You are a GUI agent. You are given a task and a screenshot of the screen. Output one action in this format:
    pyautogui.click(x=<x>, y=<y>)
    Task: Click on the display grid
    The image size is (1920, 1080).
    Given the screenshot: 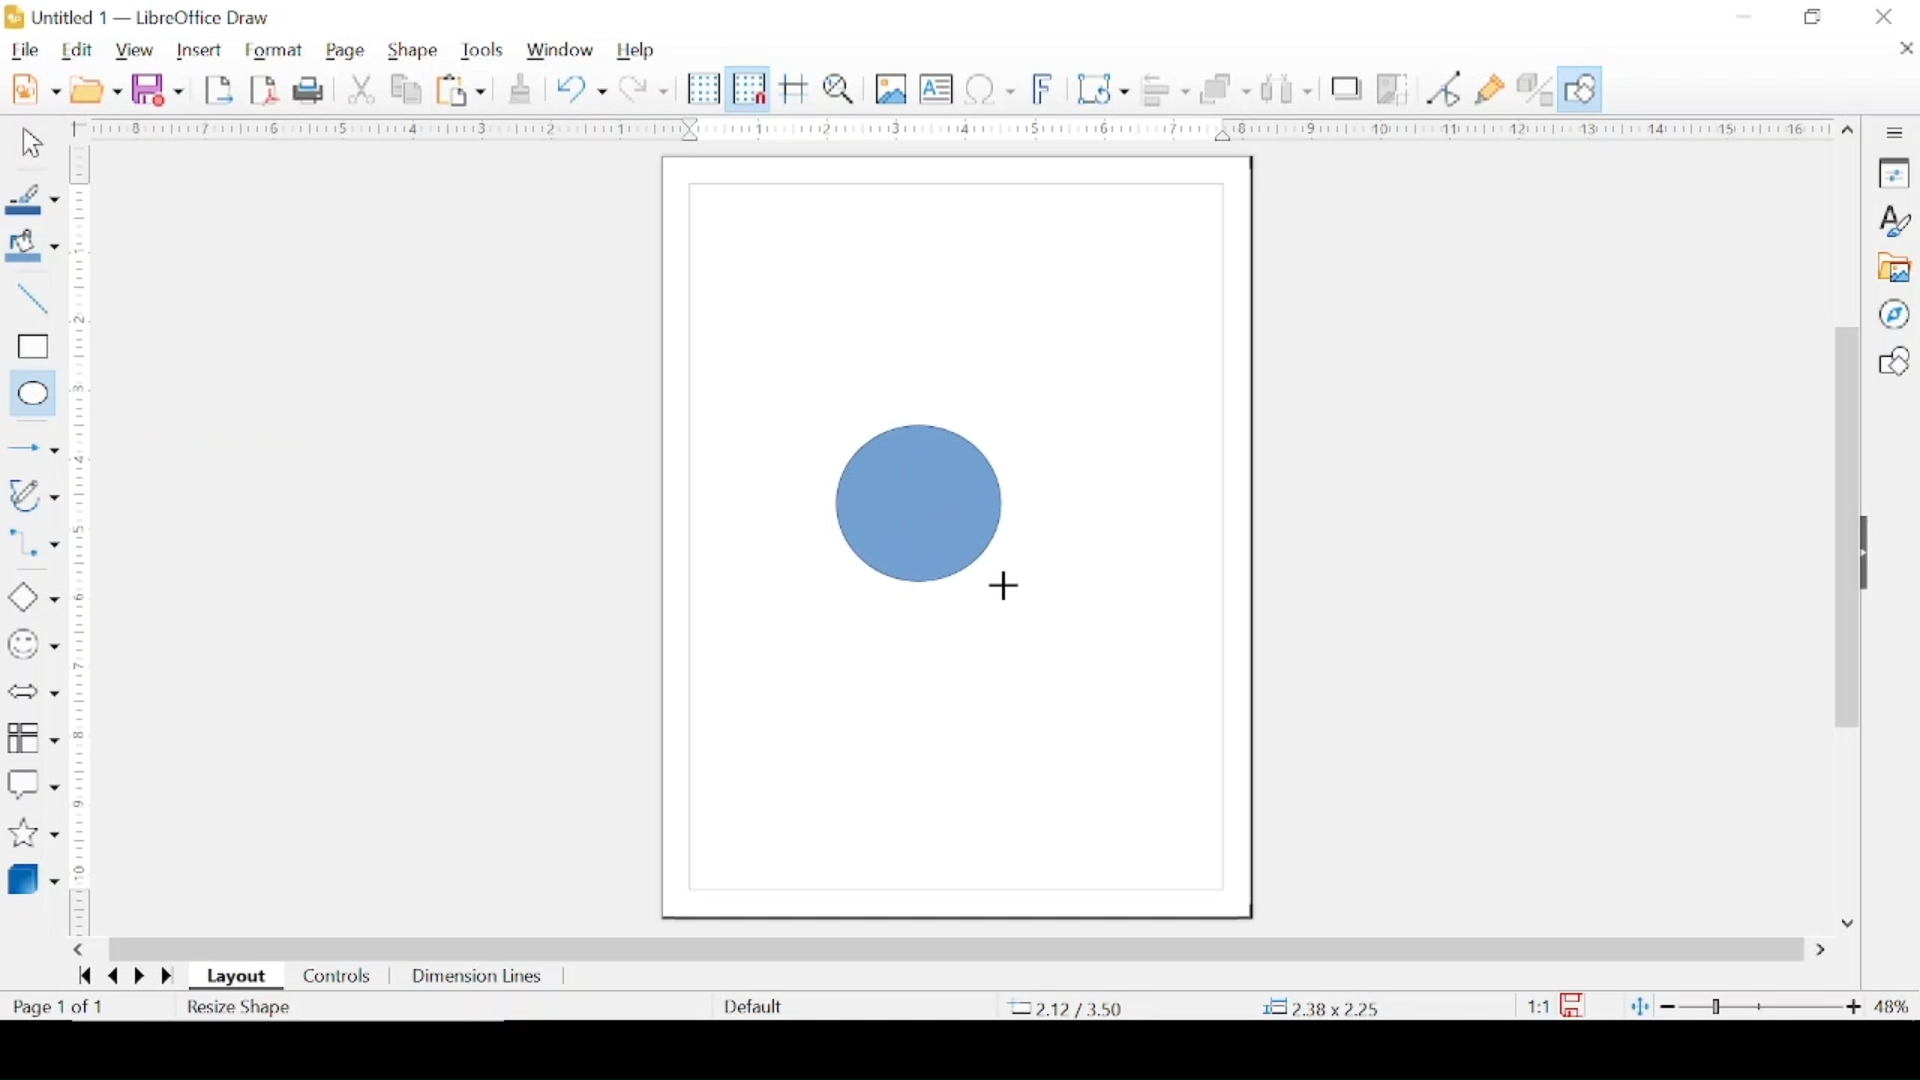 What is the action you would take?
    pyautogui.click(x=703, y=89)
    